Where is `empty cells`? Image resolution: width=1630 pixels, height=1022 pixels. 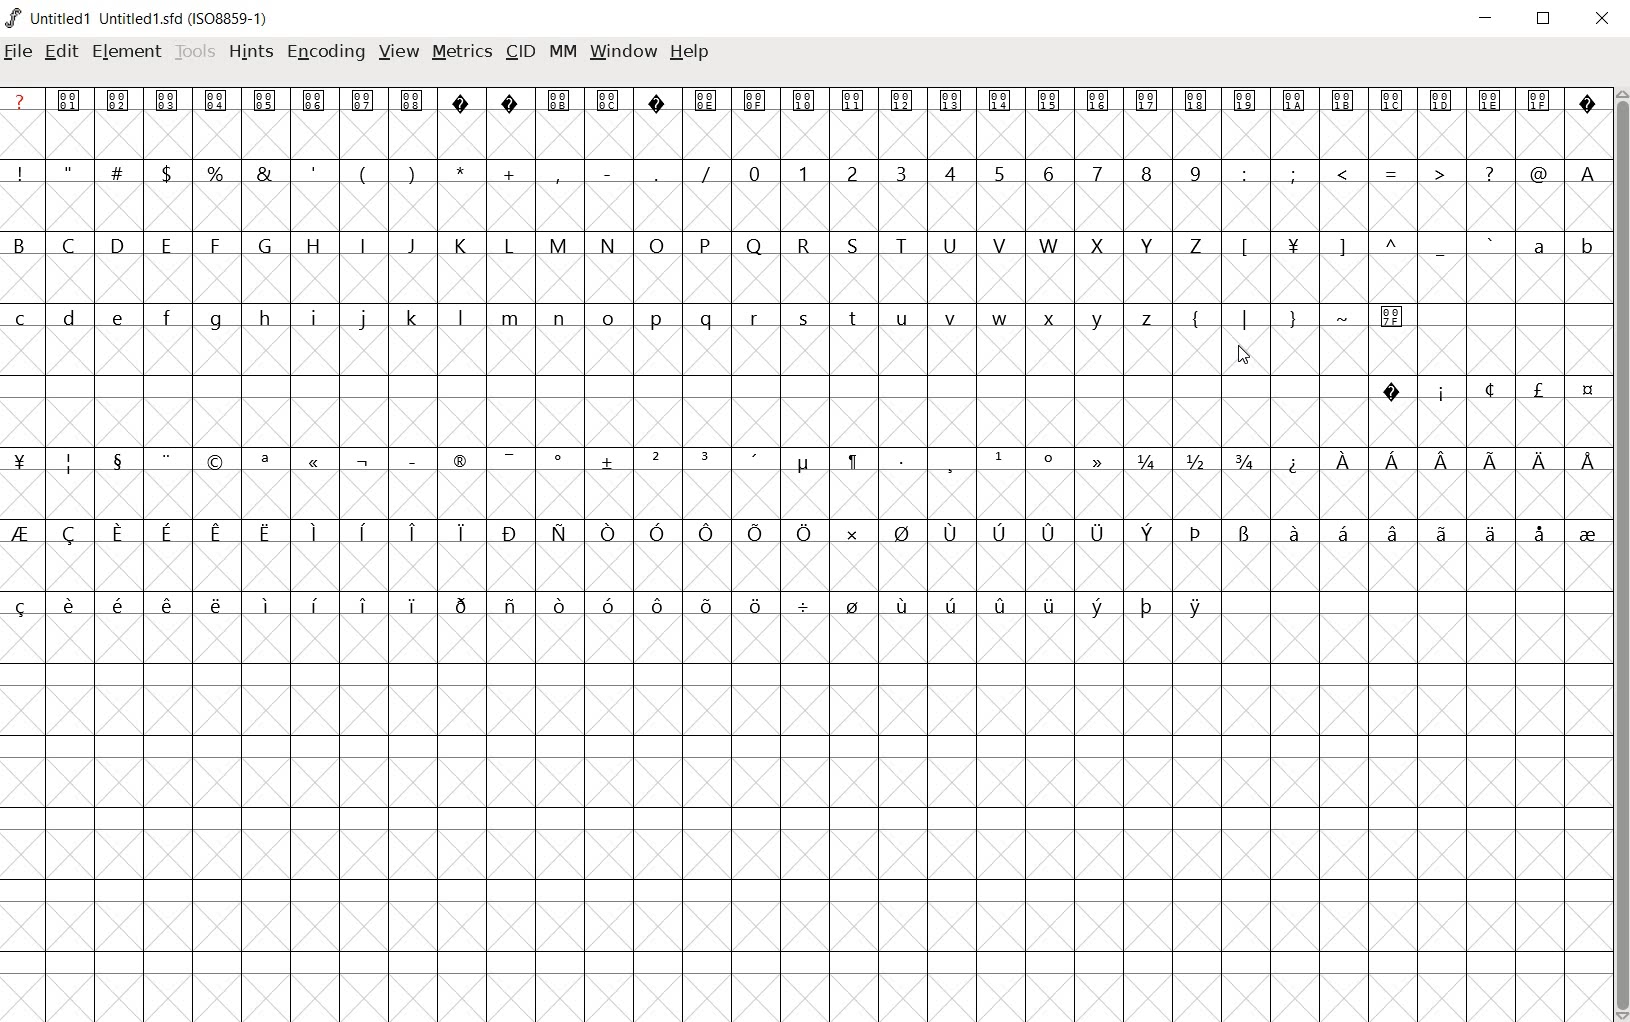 empty cells is located at coordinates (797, 423).